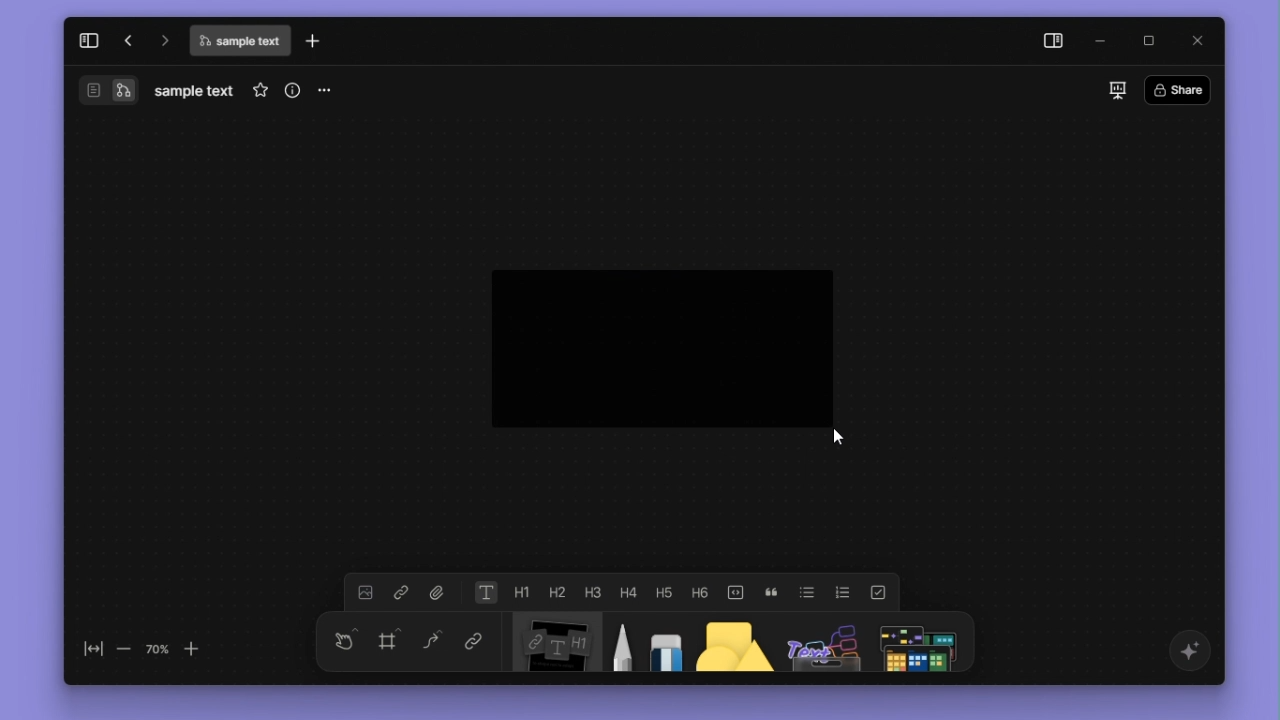 This screenshot has height=720, width=1280. What do you see at coordinates (702, 591) in the screenshot?
I see `heading 6` at bounding box center [702, 591].